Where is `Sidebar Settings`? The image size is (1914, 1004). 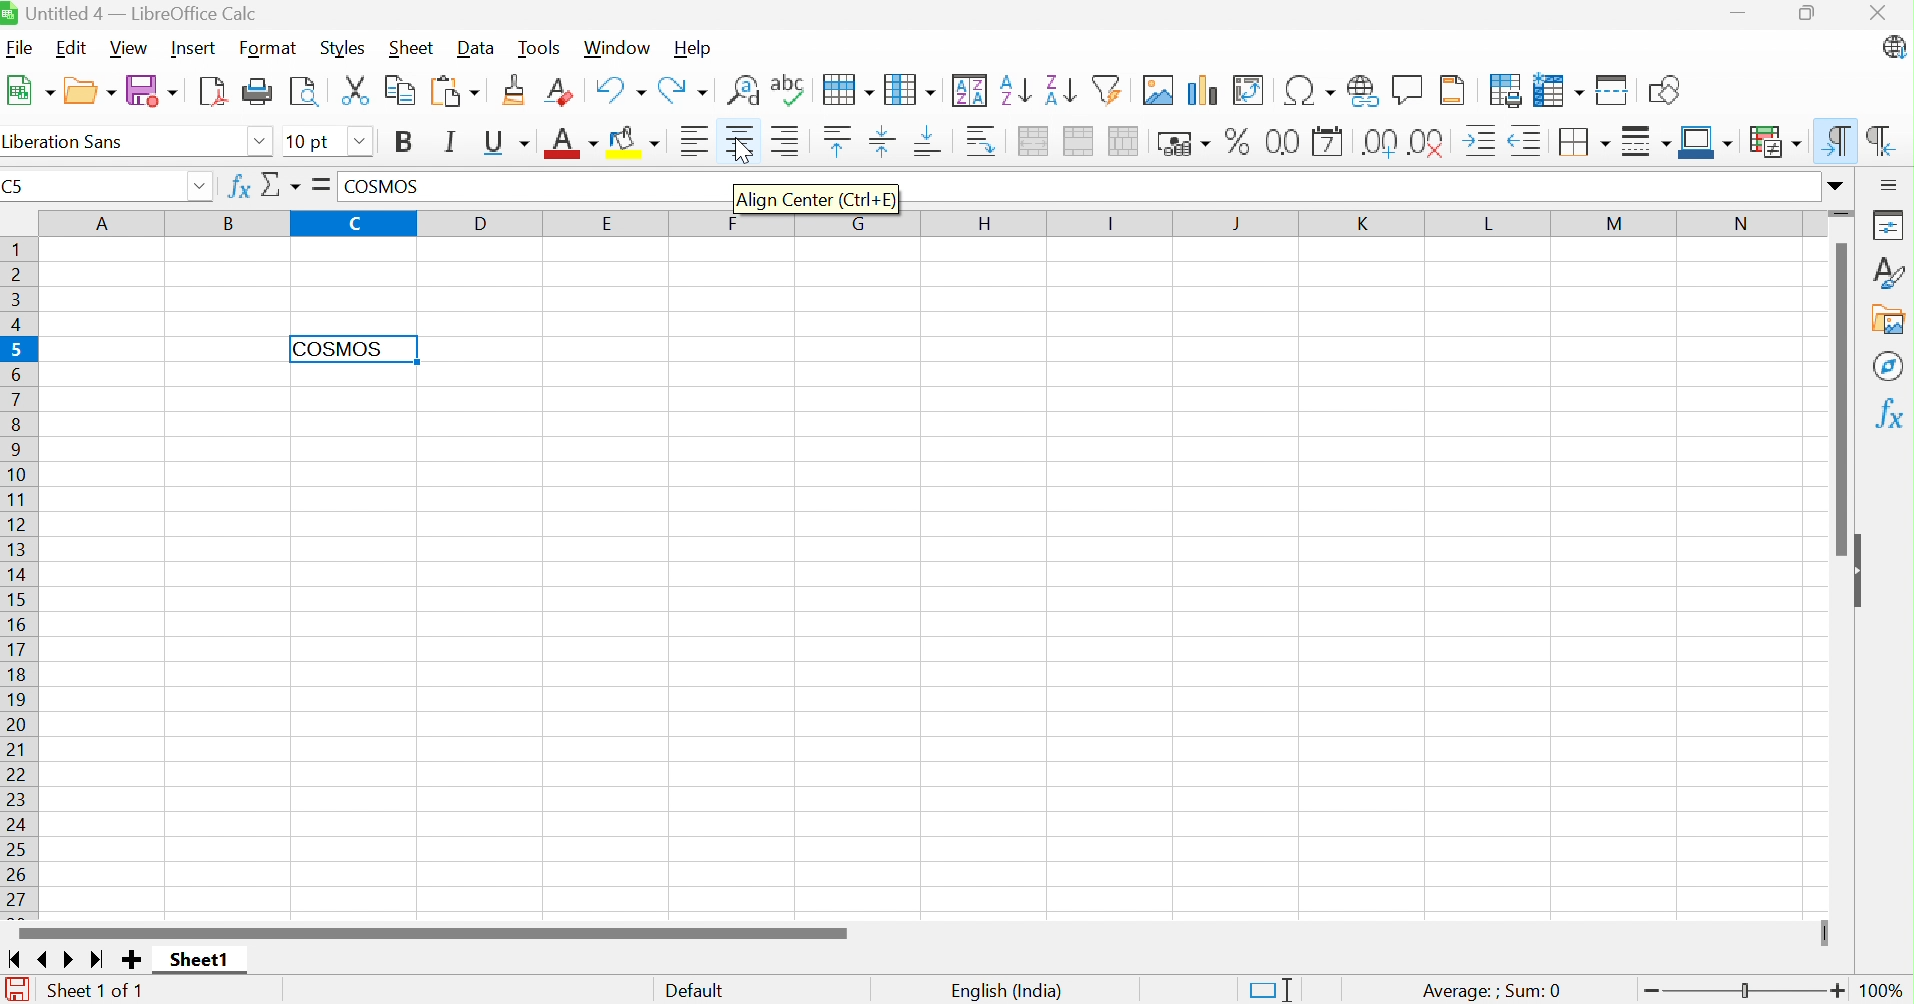 Sidebar Settings is located at coordinates (1892, 183).